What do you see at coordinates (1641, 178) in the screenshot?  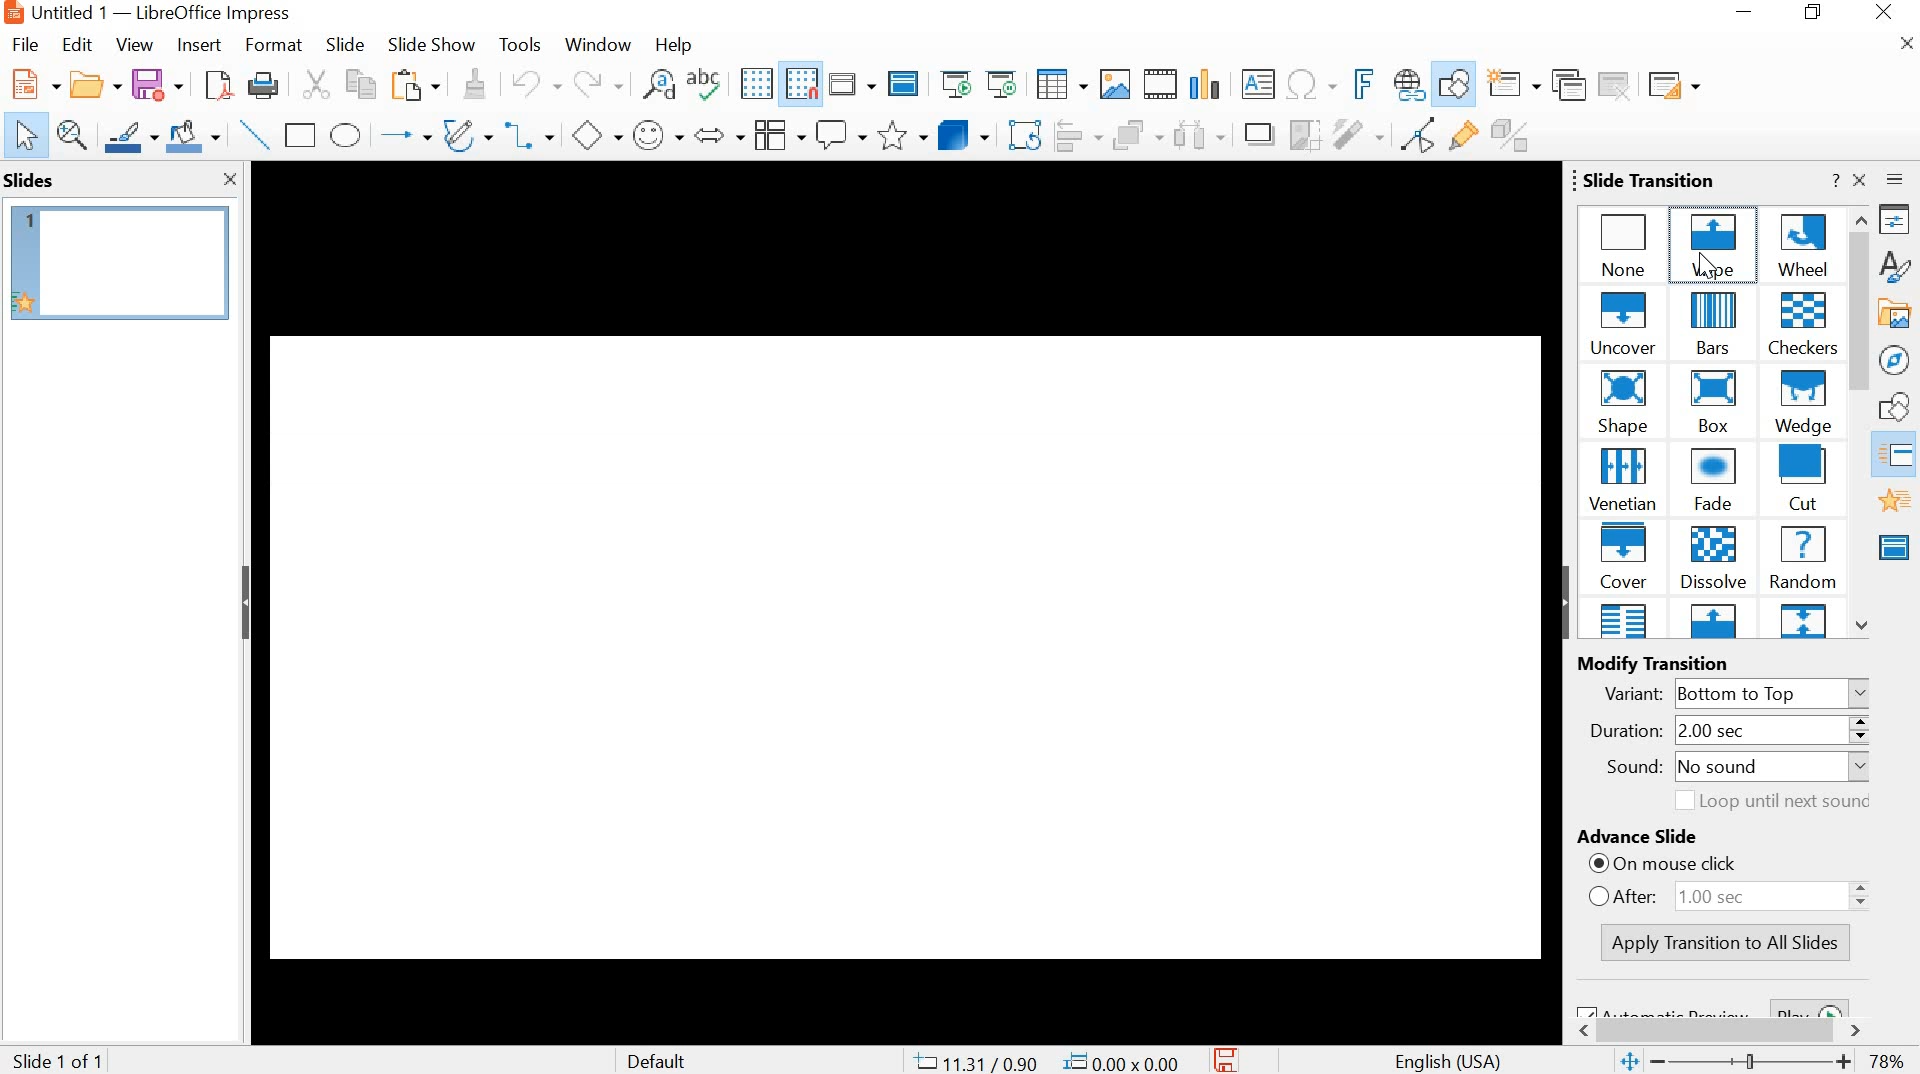 I see `slide transition` at bounding box center [1641, 178].